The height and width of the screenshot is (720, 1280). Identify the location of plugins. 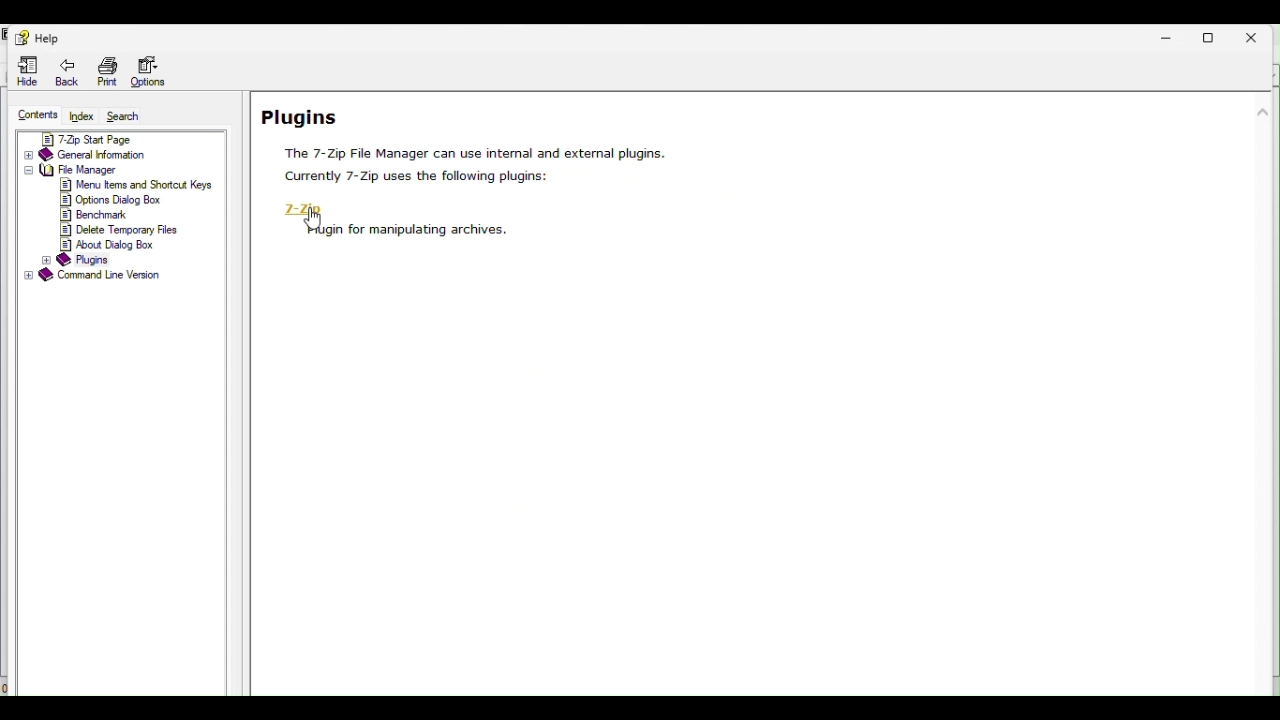
(78, 261).